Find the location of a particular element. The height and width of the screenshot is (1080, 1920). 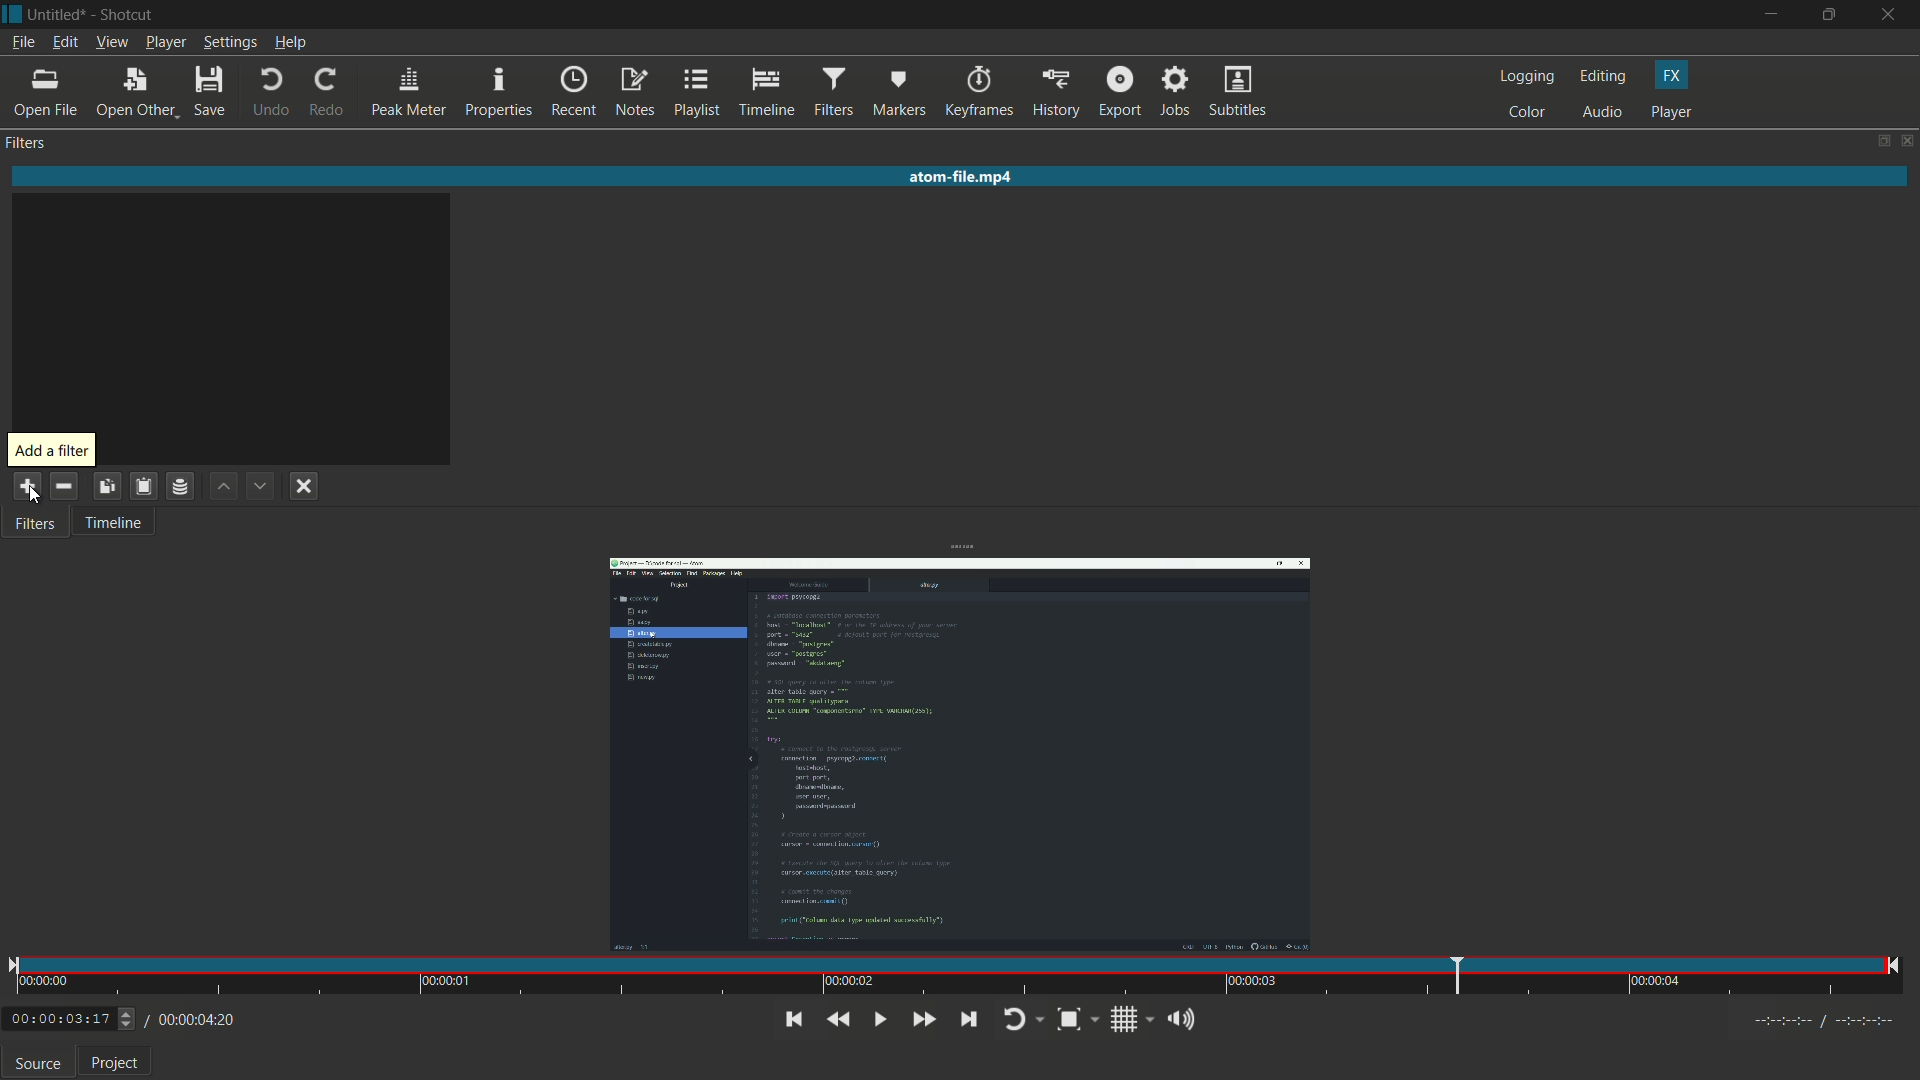

toggle play or pause is located at coordinates (877, 1020).